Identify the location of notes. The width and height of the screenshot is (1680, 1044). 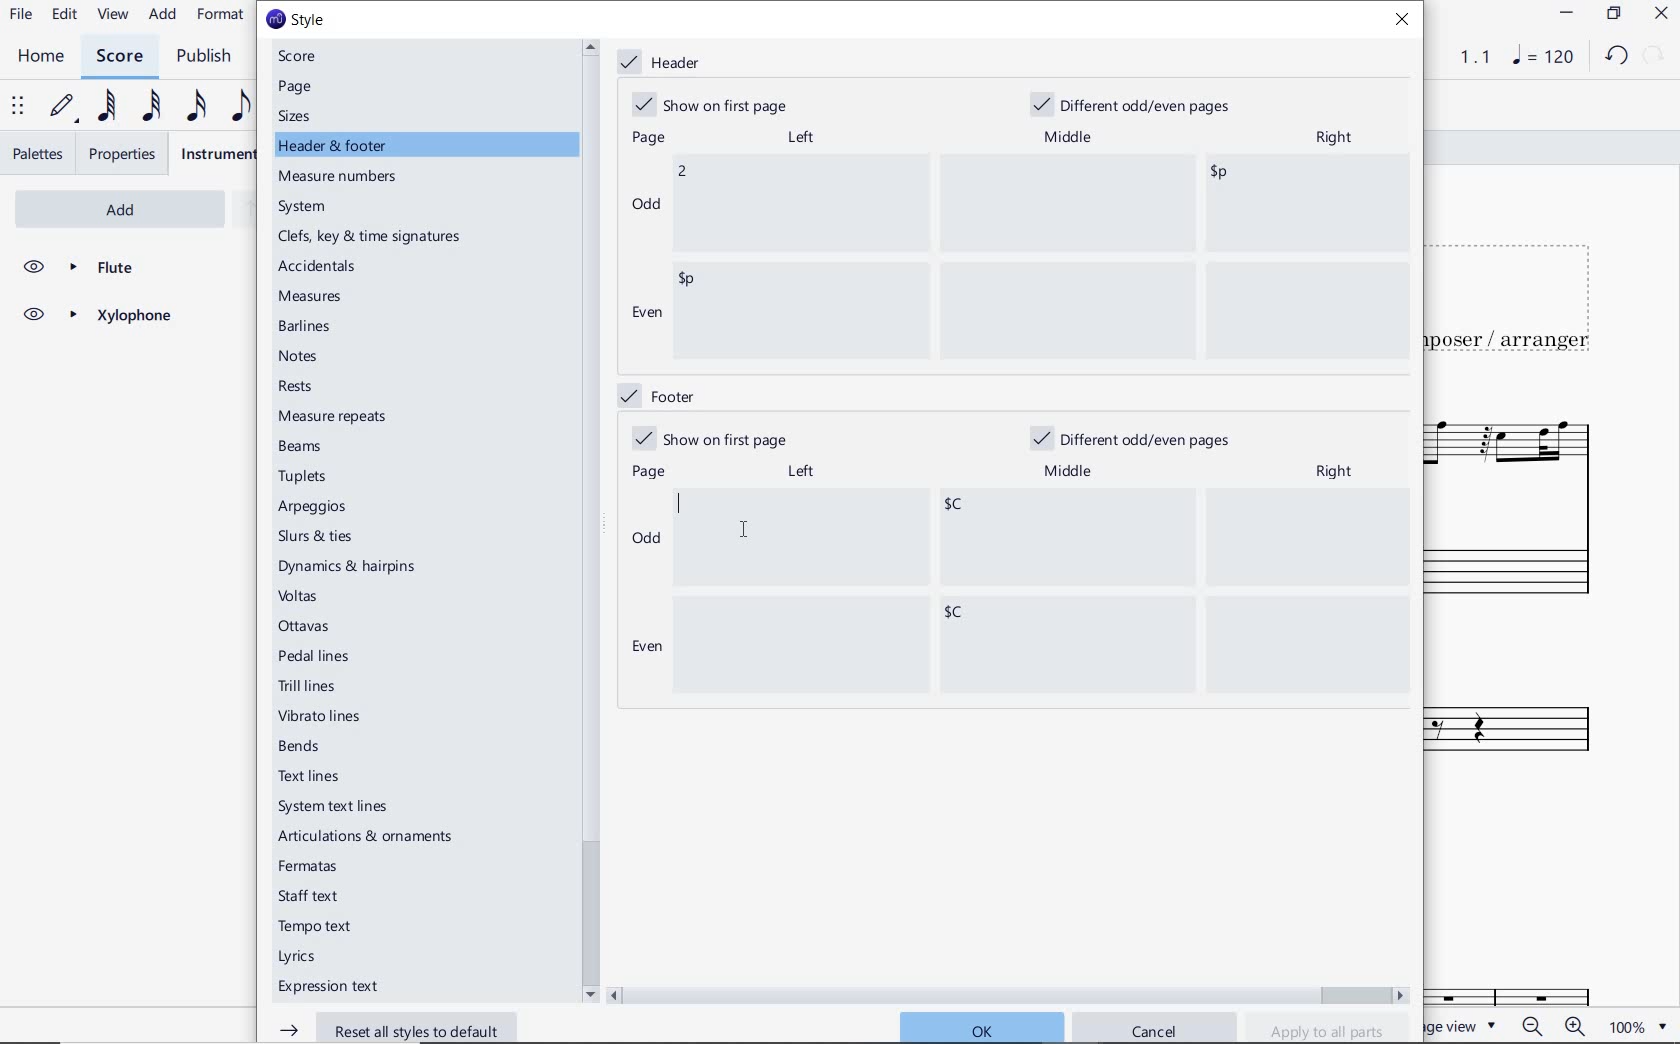
(299, 356).